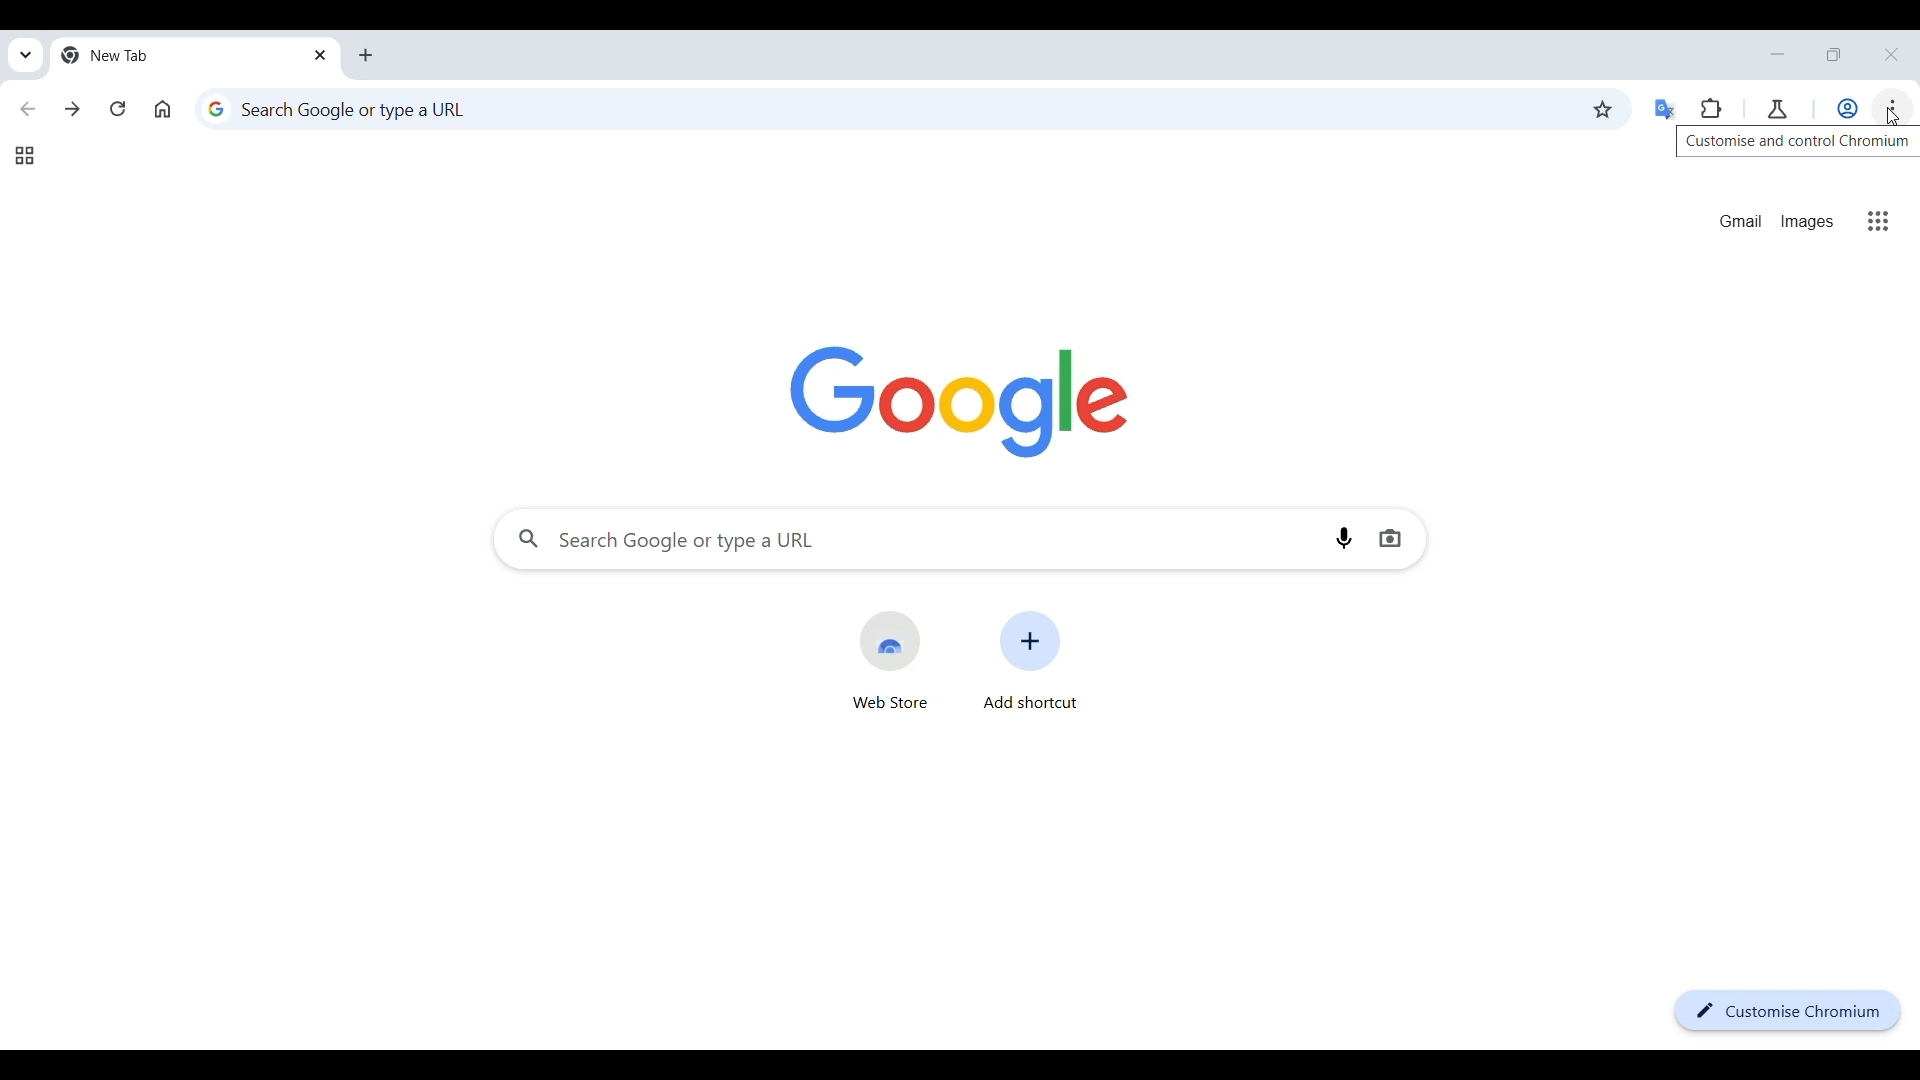  I want to click on Search Google or enter a url, so click(906, 539).